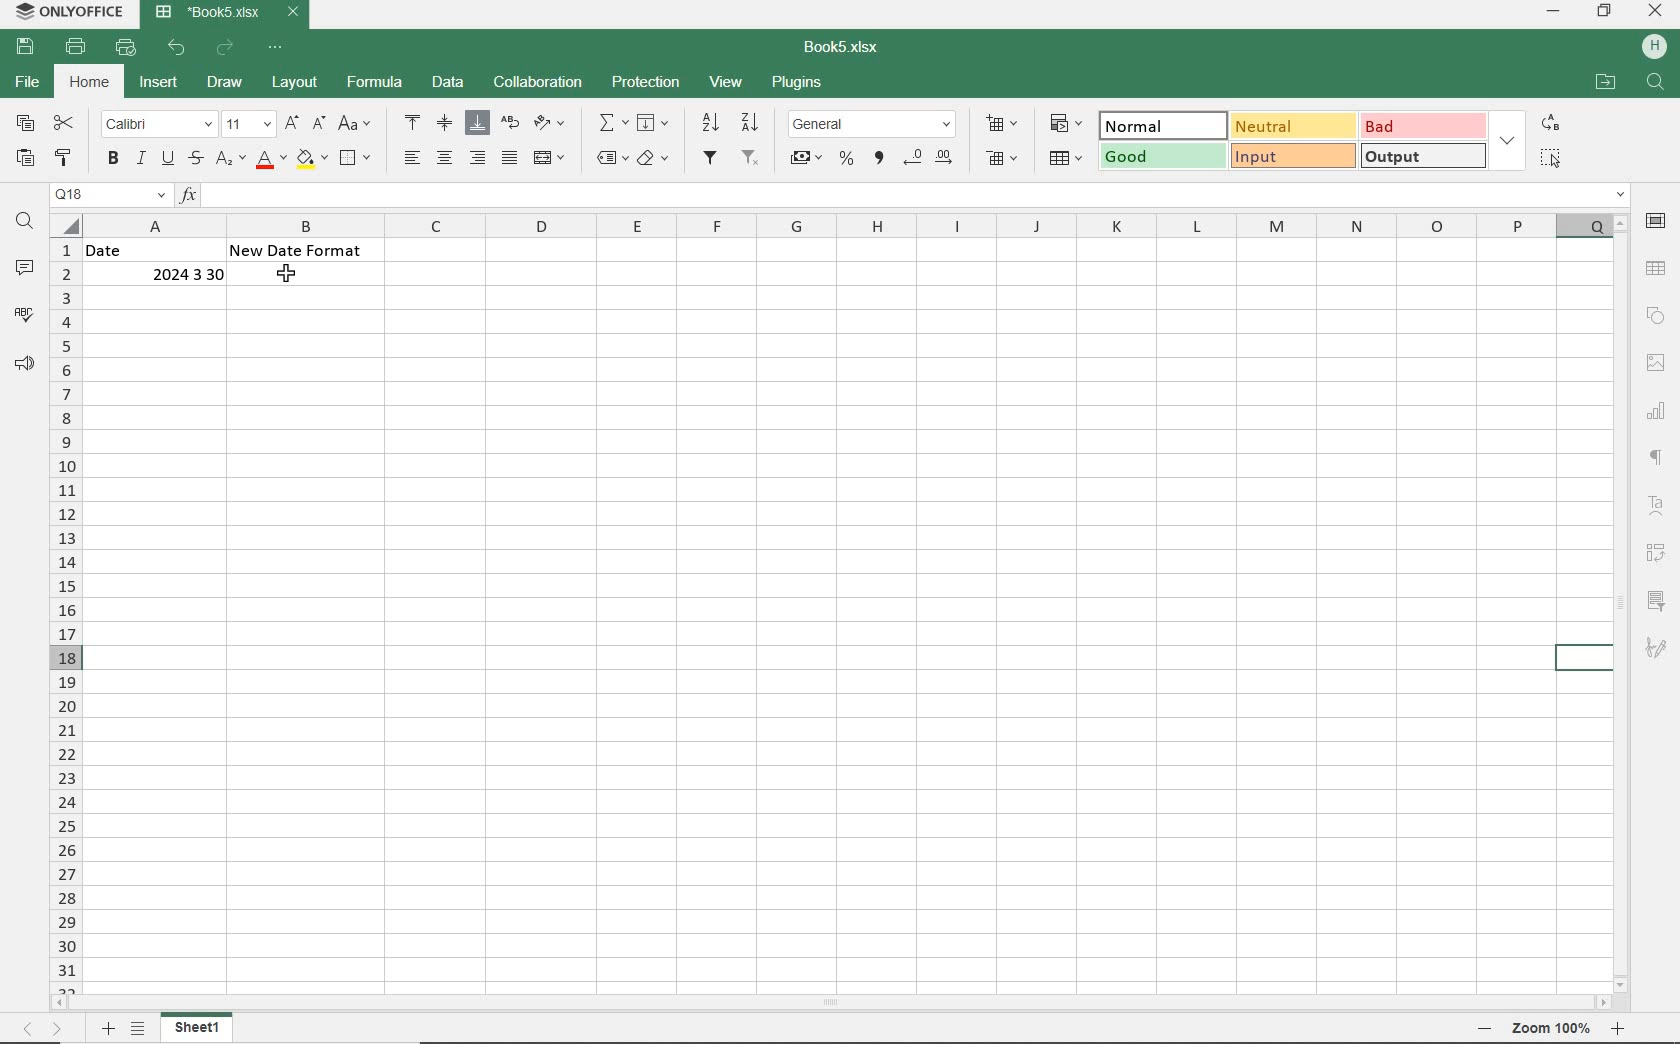 Image resolution: width=1680 pixels, height=1044 pixels. I want to click on CLEAR, so click(654, 157).